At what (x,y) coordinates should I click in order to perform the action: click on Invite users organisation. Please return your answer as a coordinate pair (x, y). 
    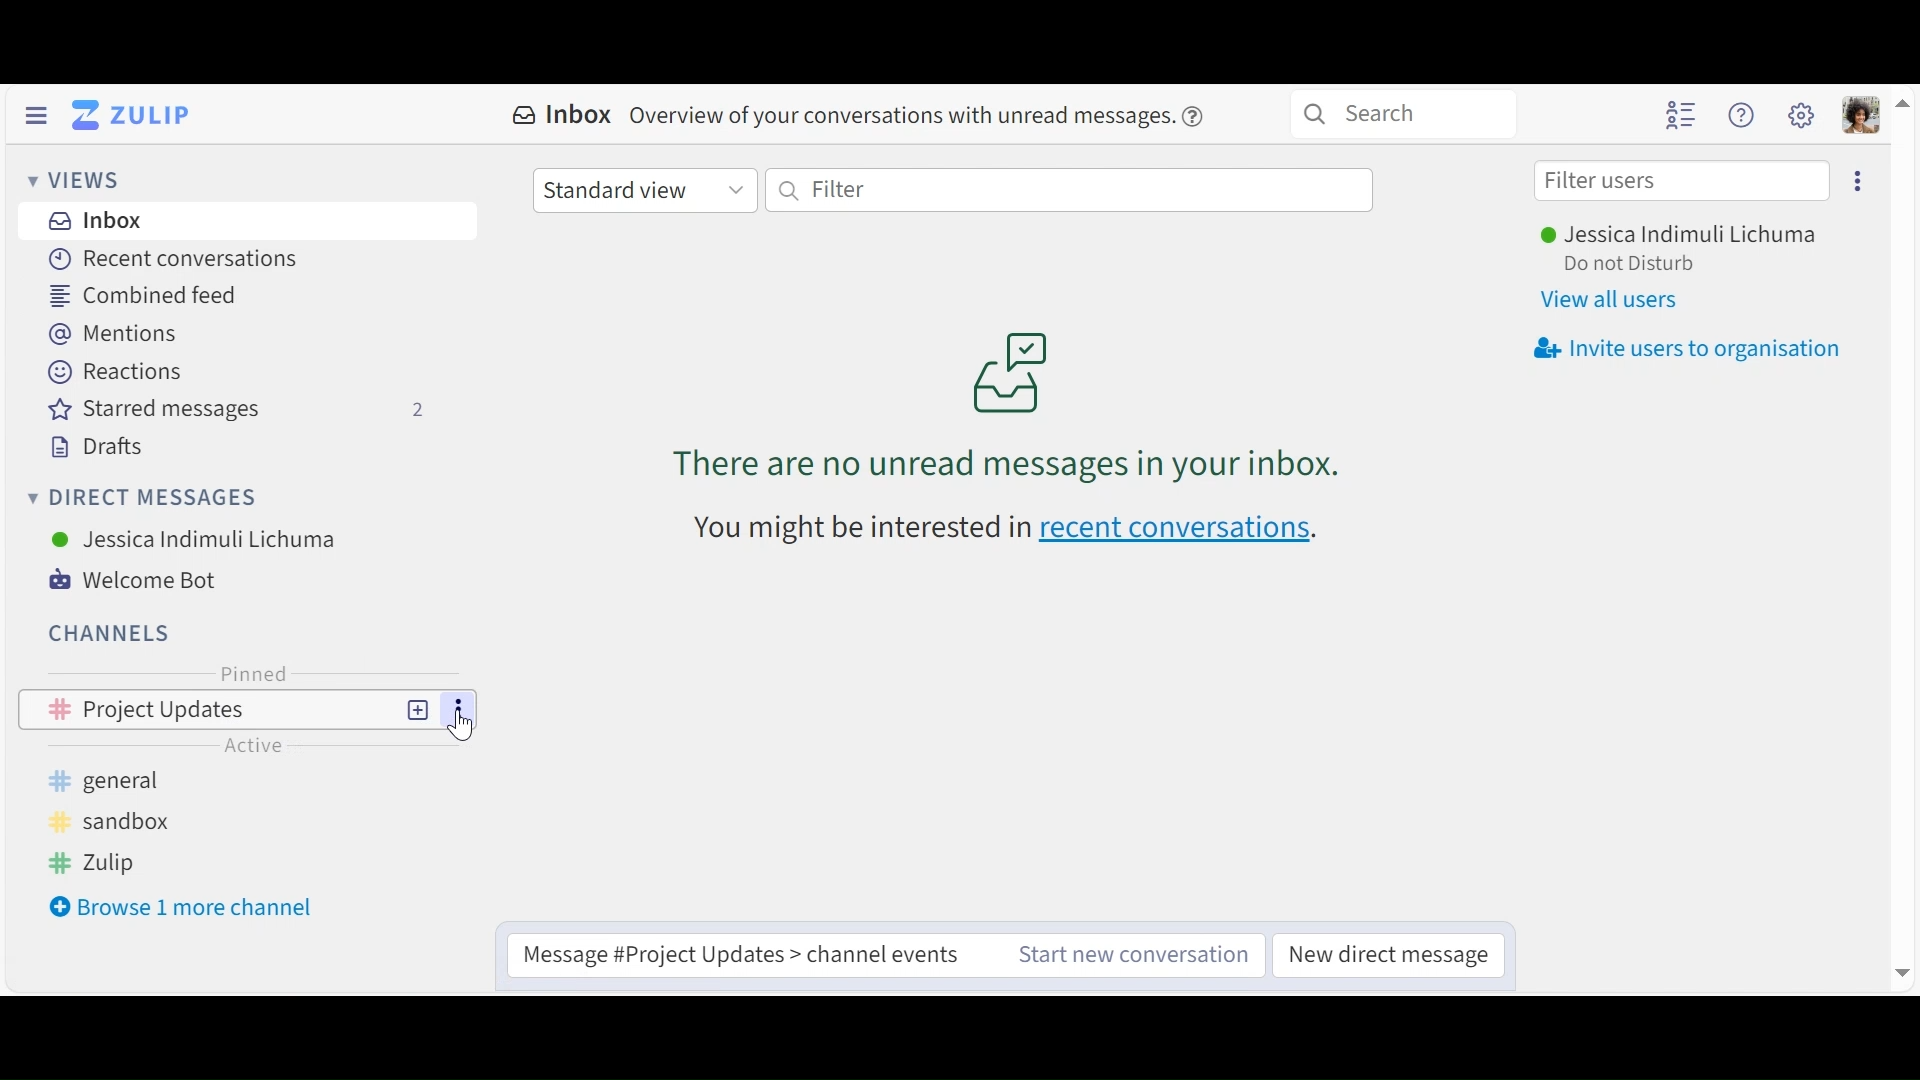
    Looking at the image, I should click on (1687, 346).